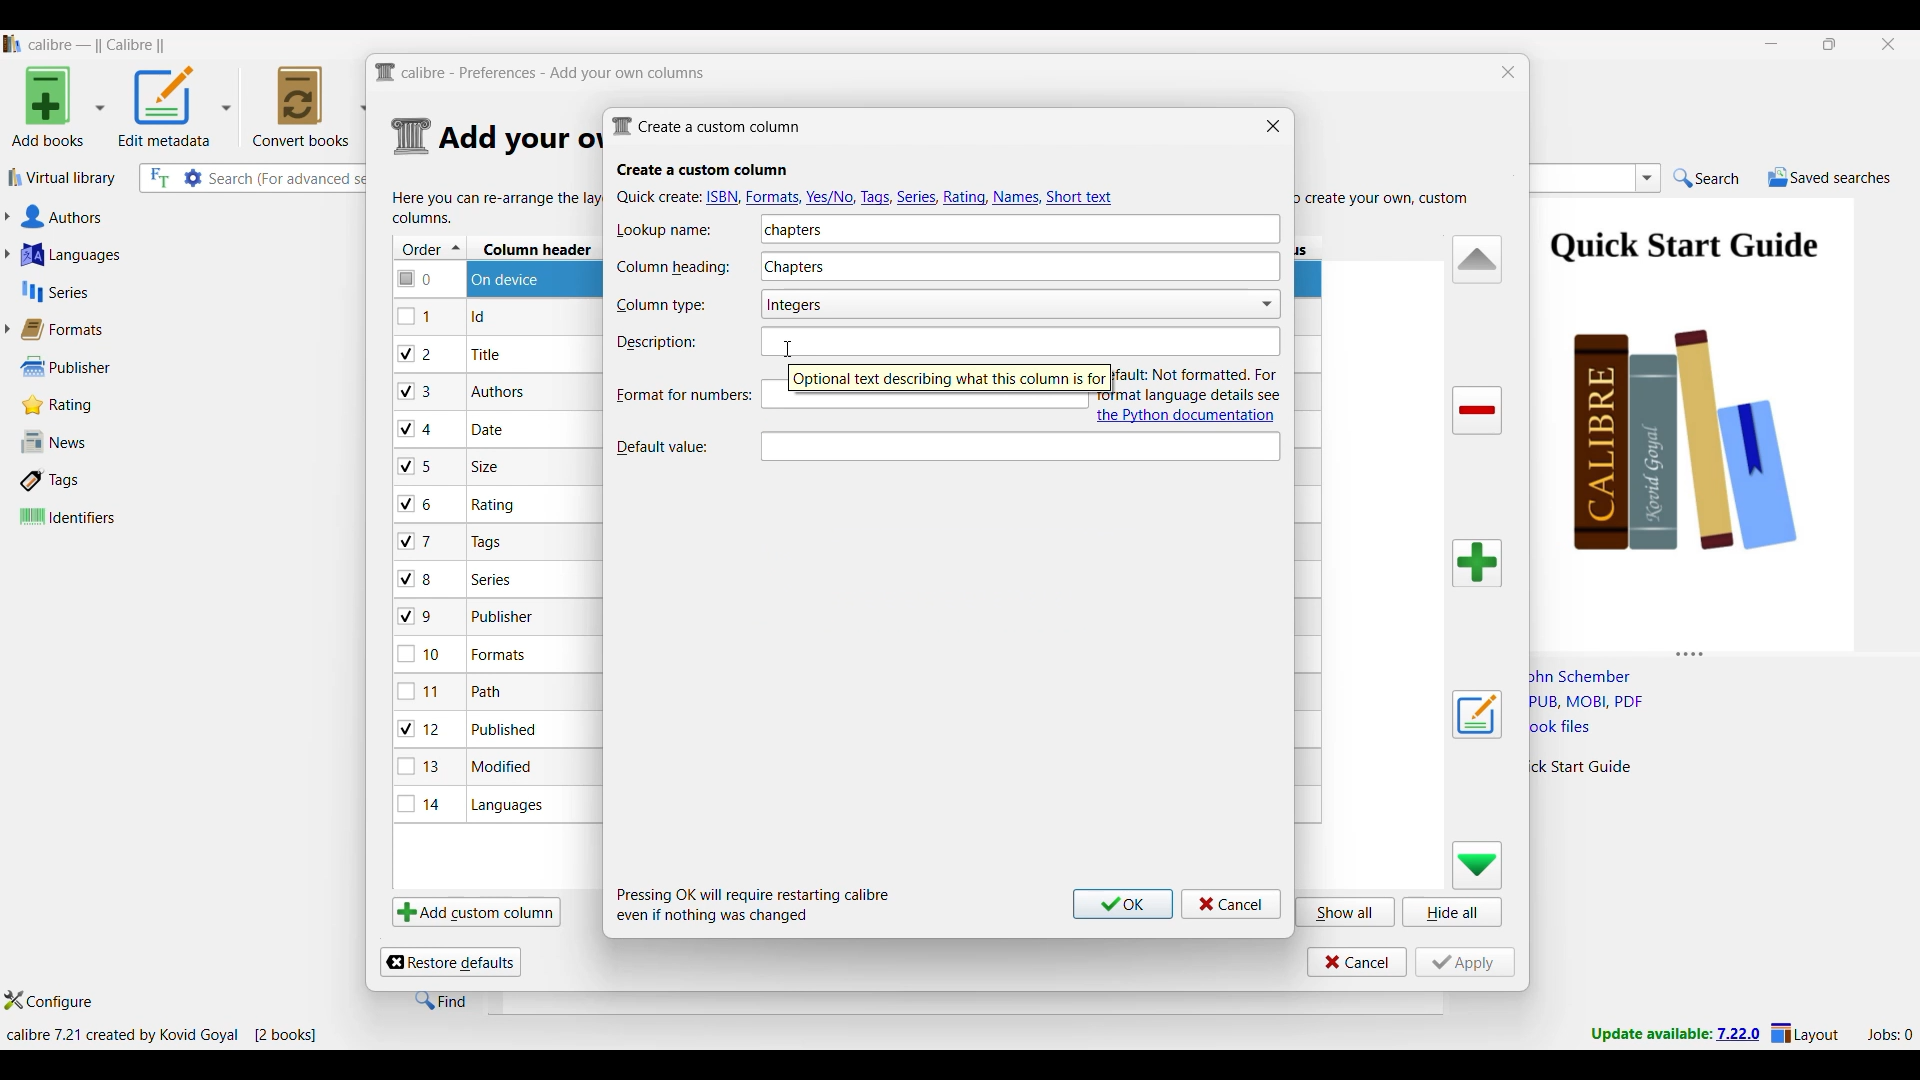 The width and height of the screenshot is (1920, 1080). I want to click on Series, so click(150, 292).